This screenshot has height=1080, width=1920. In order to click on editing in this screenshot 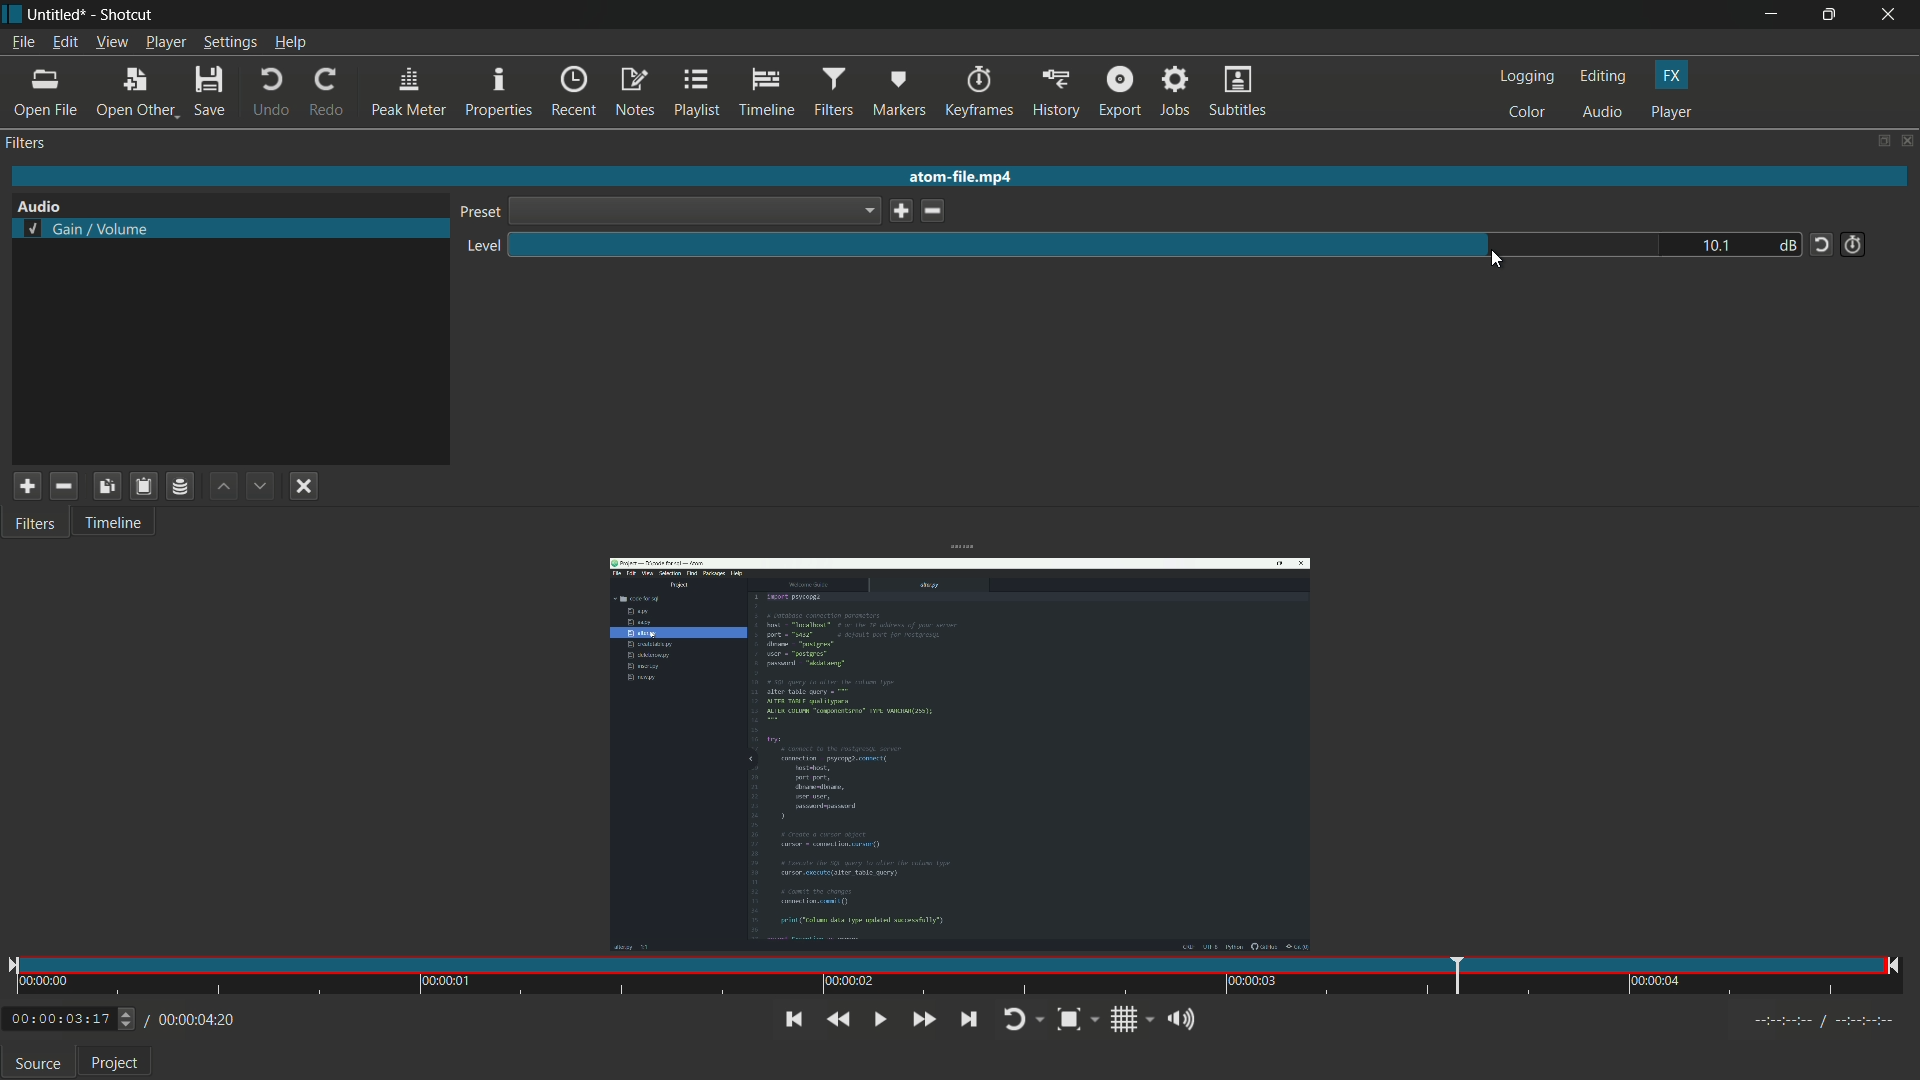, I will do `click(1604, 76)`.